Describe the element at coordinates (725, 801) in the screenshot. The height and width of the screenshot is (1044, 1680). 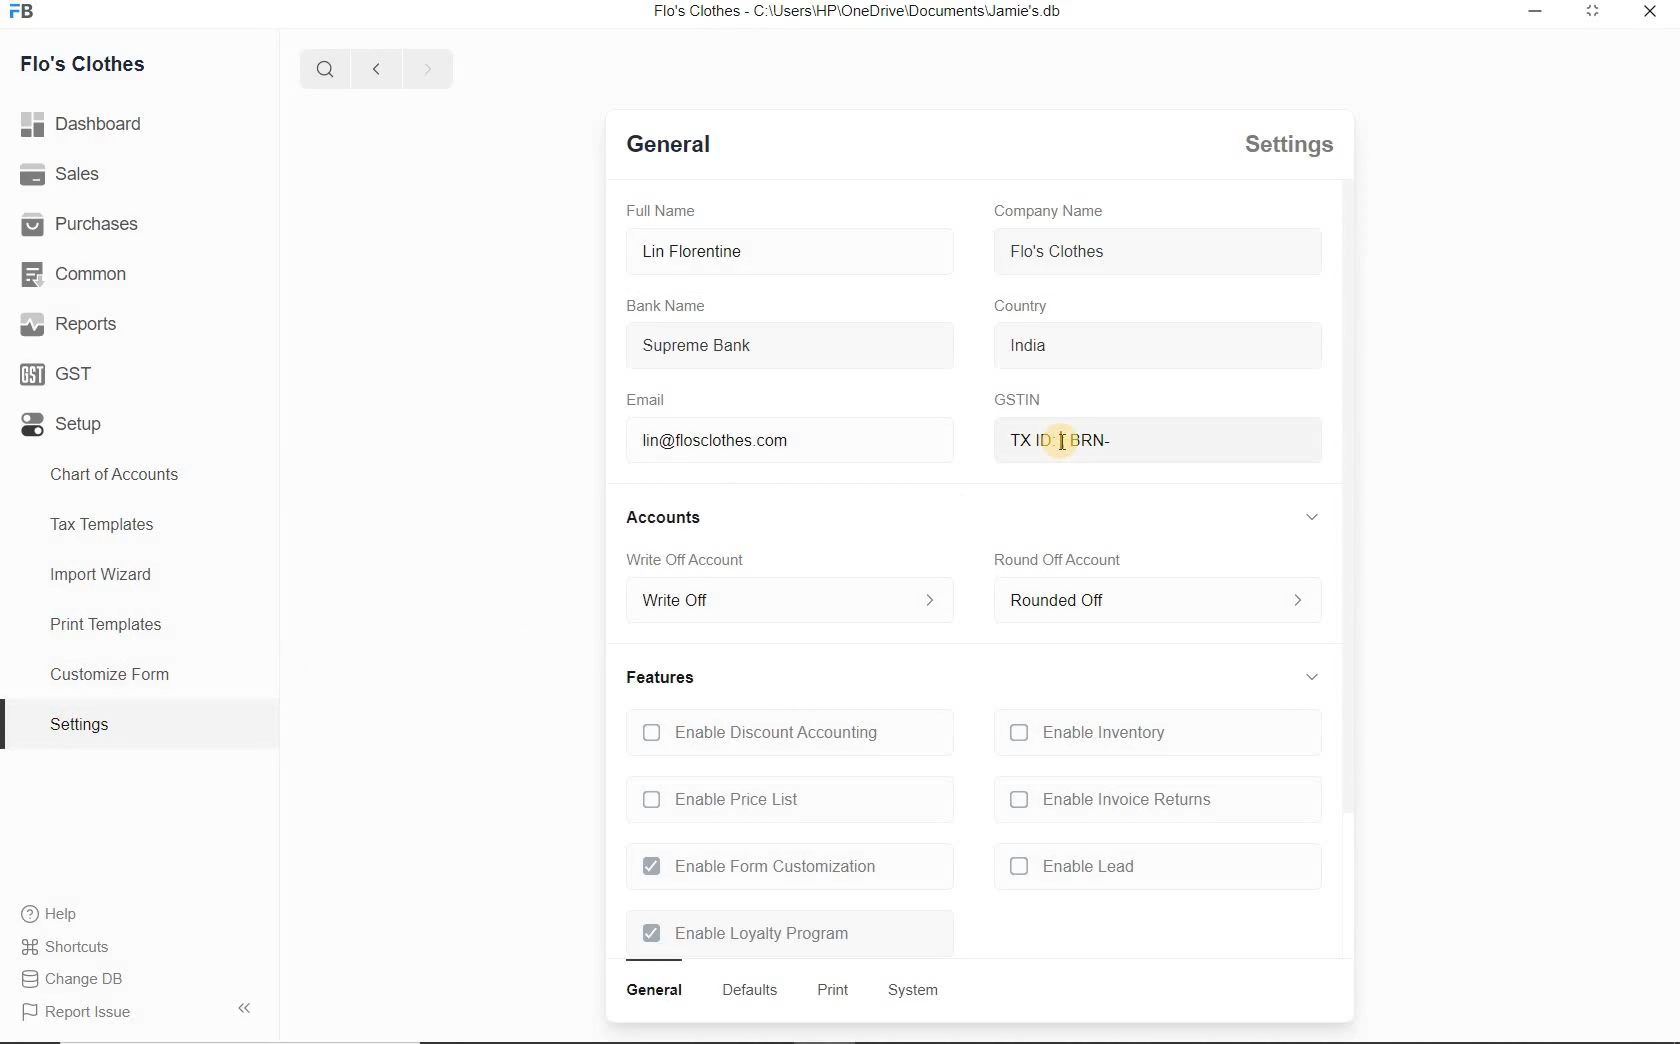
I see `Enable Price List` at that location.